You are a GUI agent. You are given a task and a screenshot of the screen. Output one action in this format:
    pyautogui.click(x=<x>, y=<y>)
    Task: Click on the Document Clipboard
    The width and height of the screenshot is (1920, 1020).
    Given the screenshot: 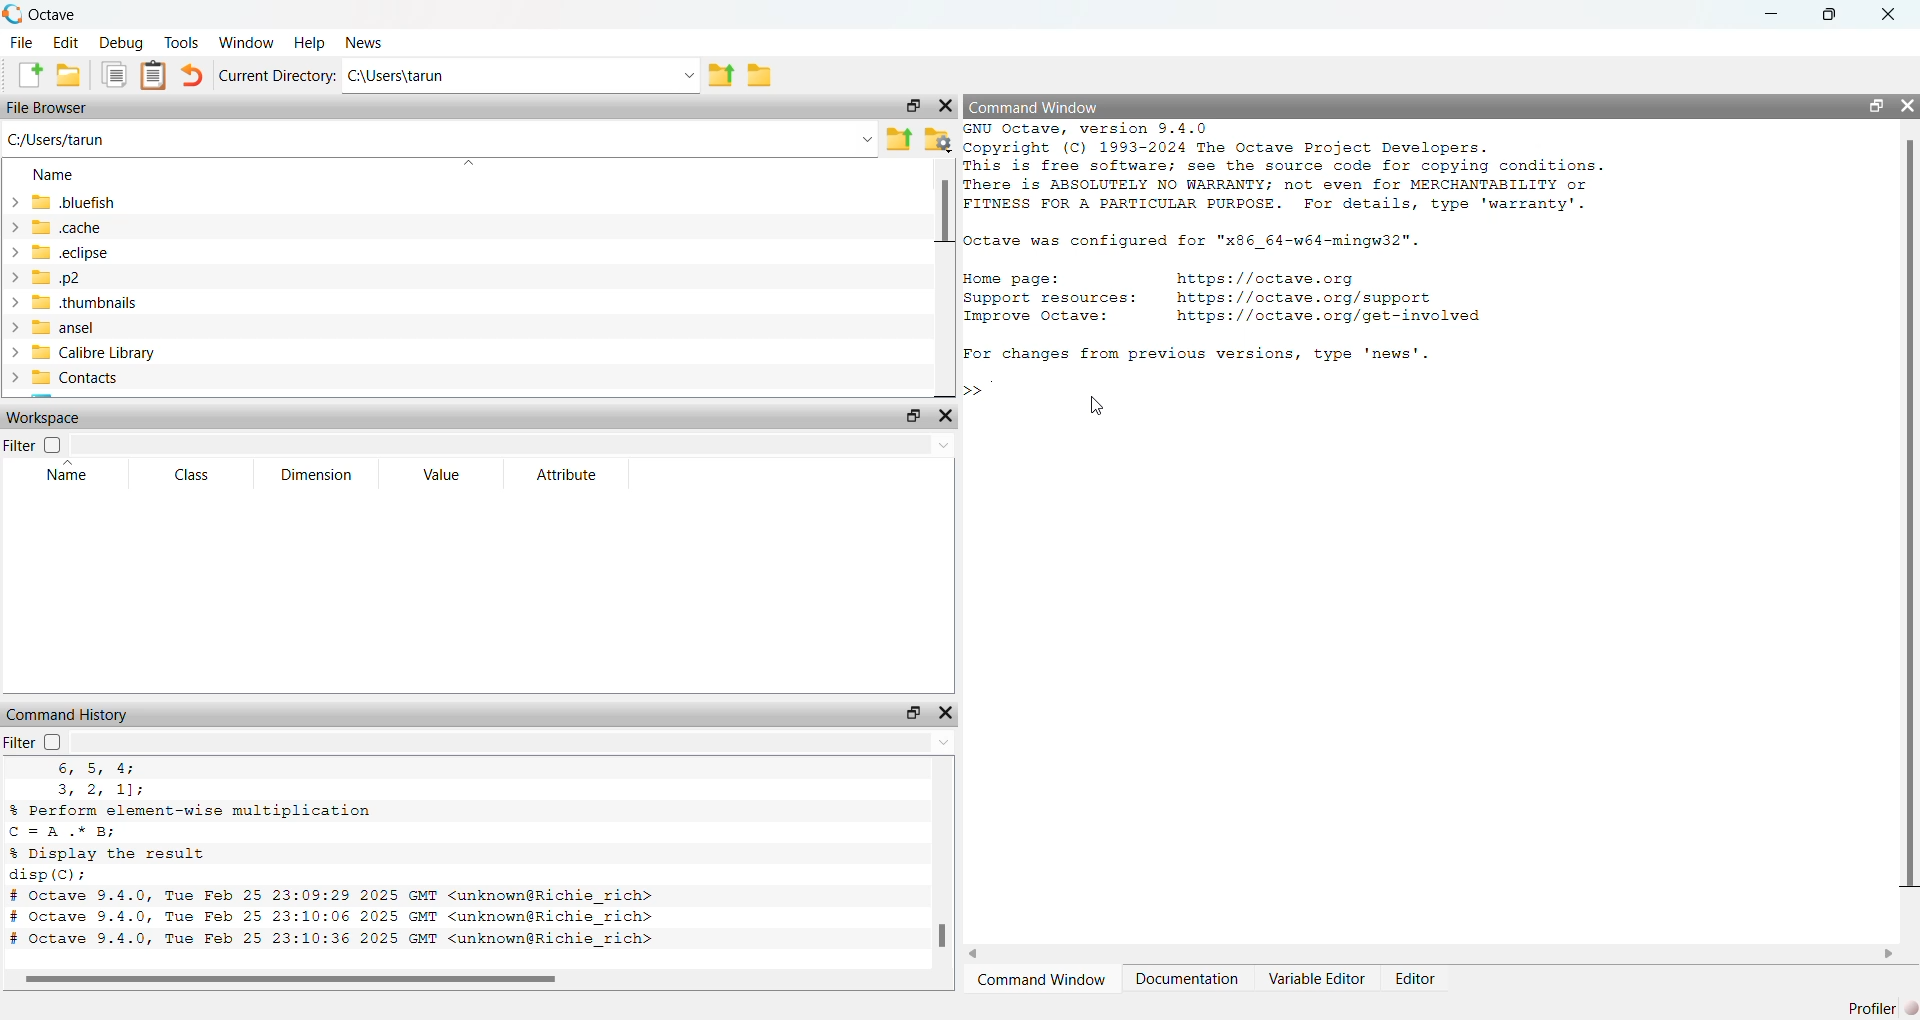 What is the action you would take?
    pyautogui.click(x=155, y=75)
    